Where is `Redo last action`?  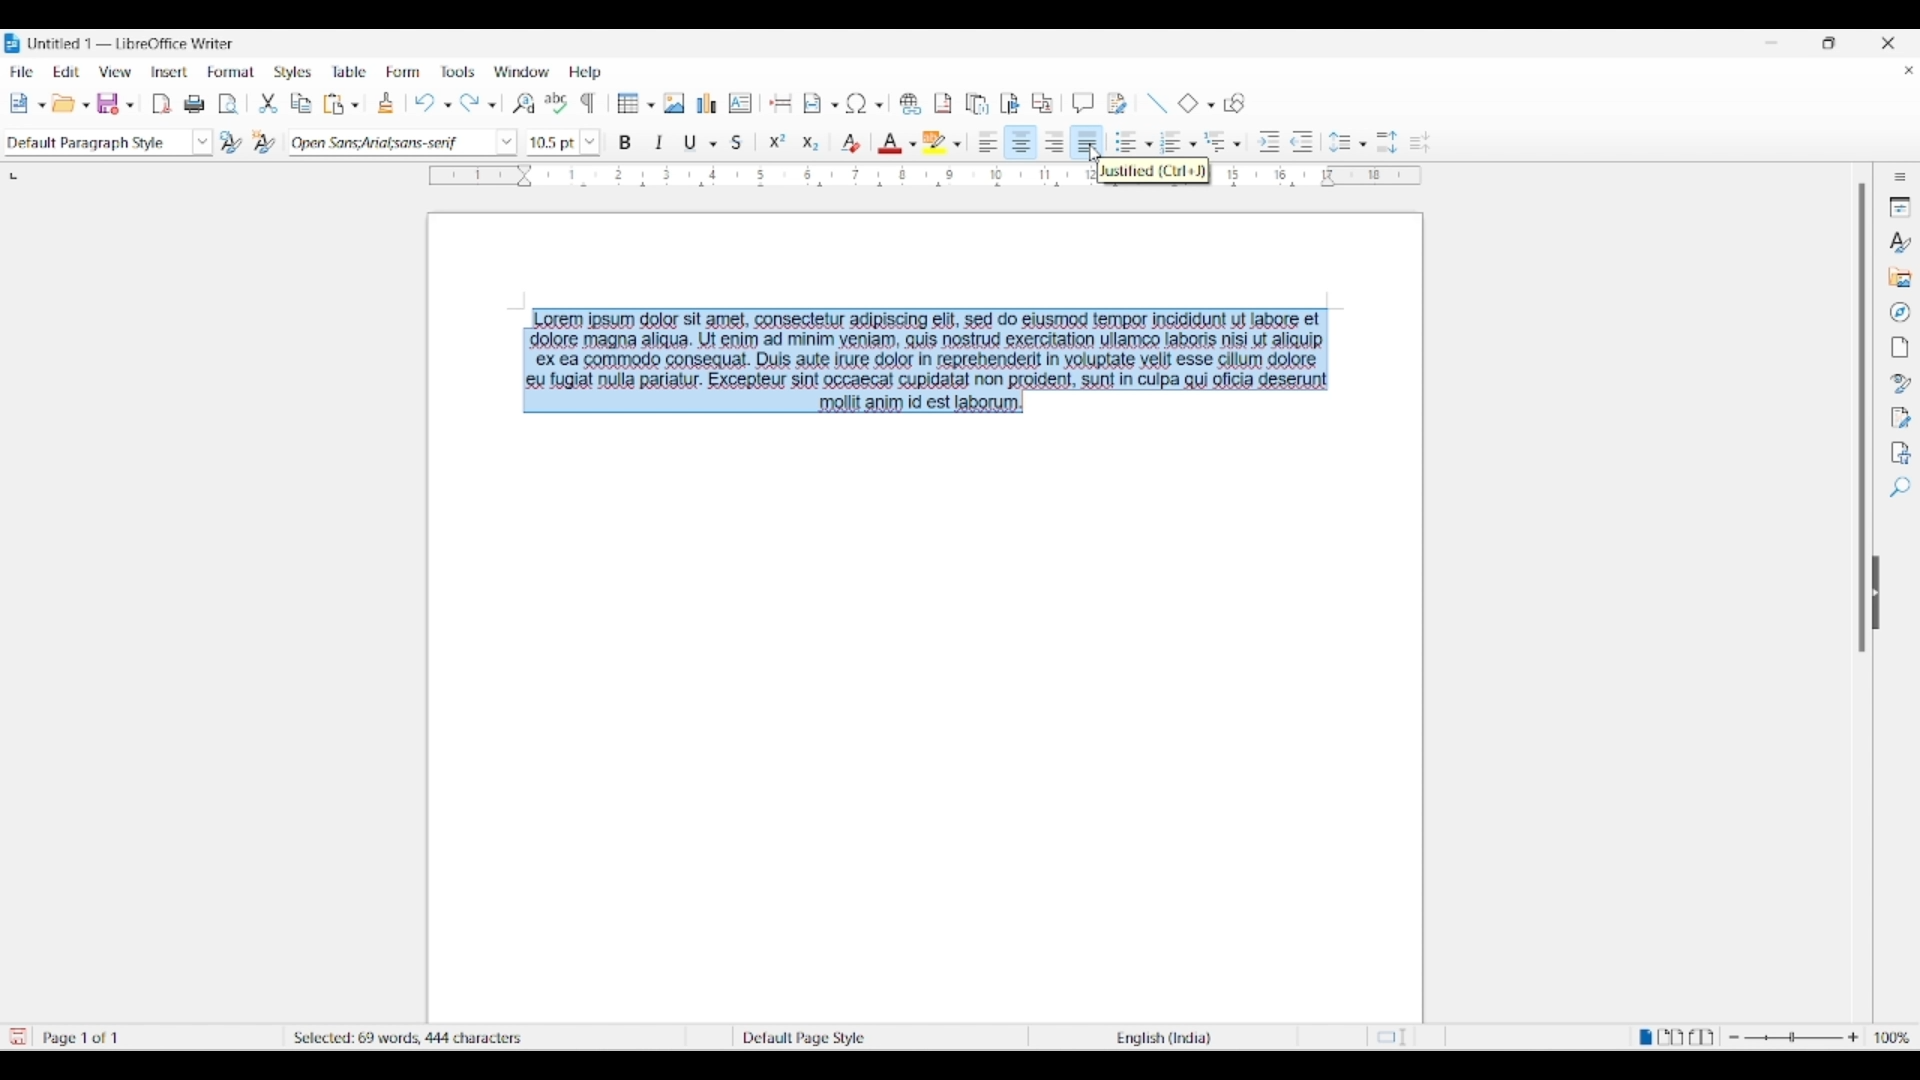 Redo last action is located at coordinates (469, 103).